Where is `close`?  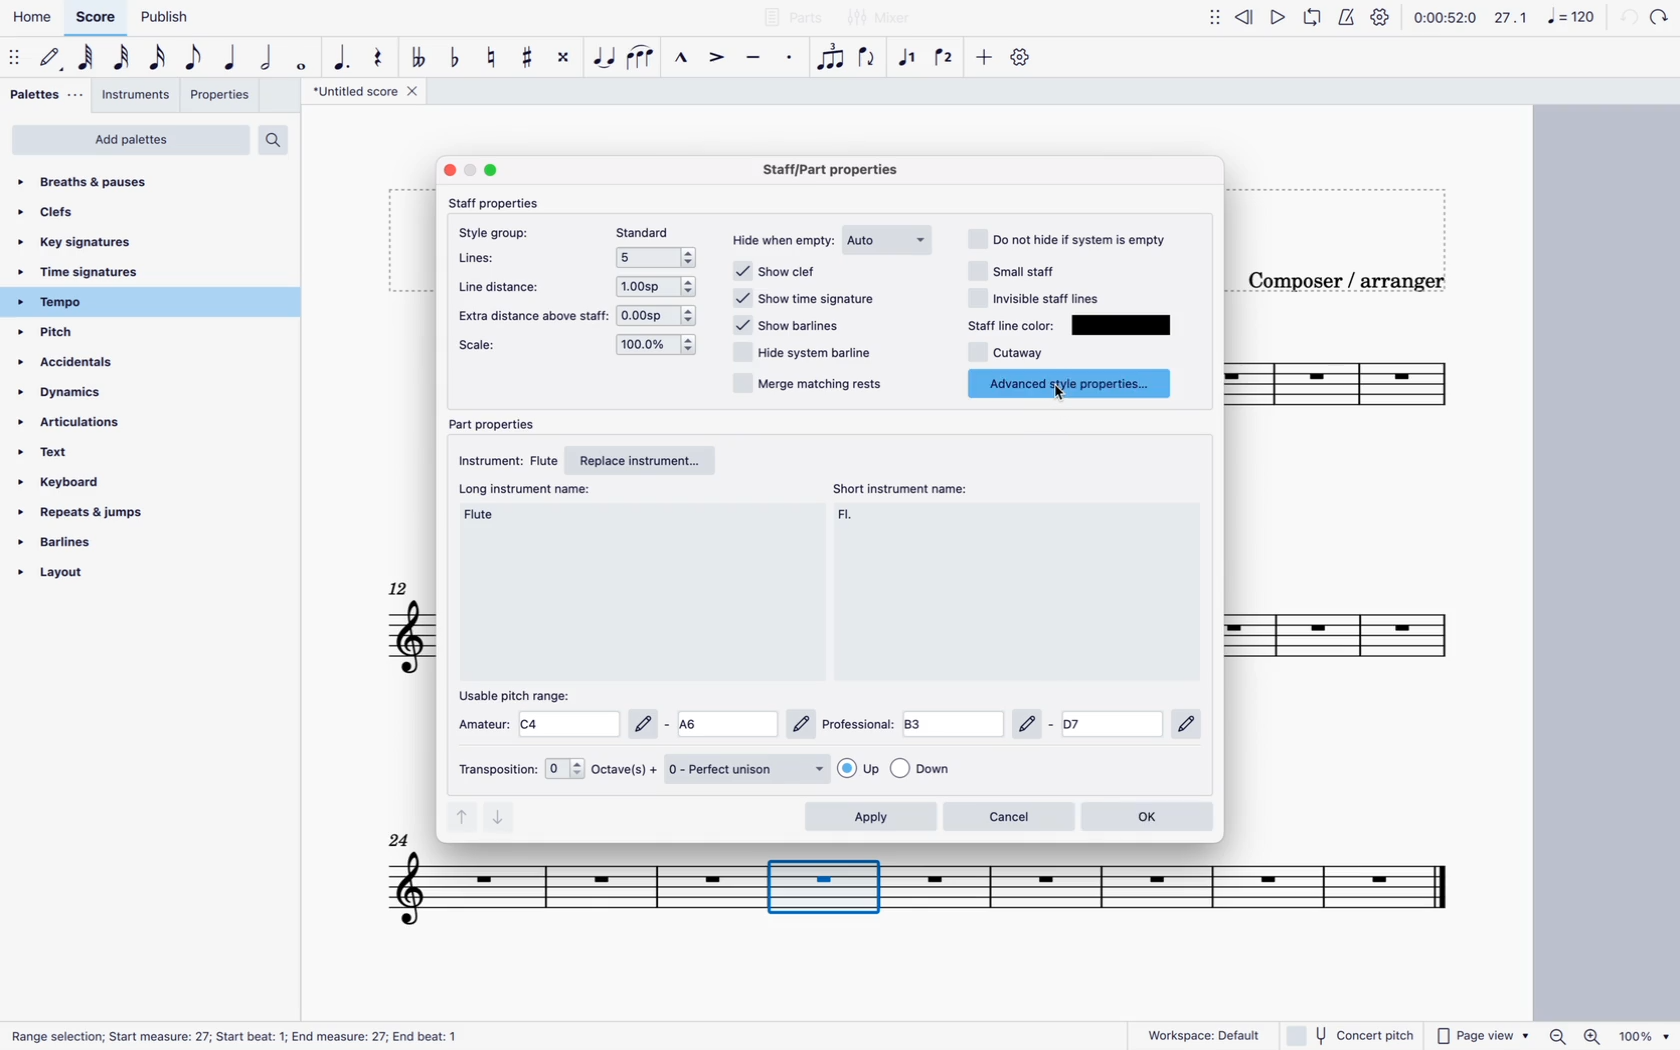
close is located at coordinates (446, 170).